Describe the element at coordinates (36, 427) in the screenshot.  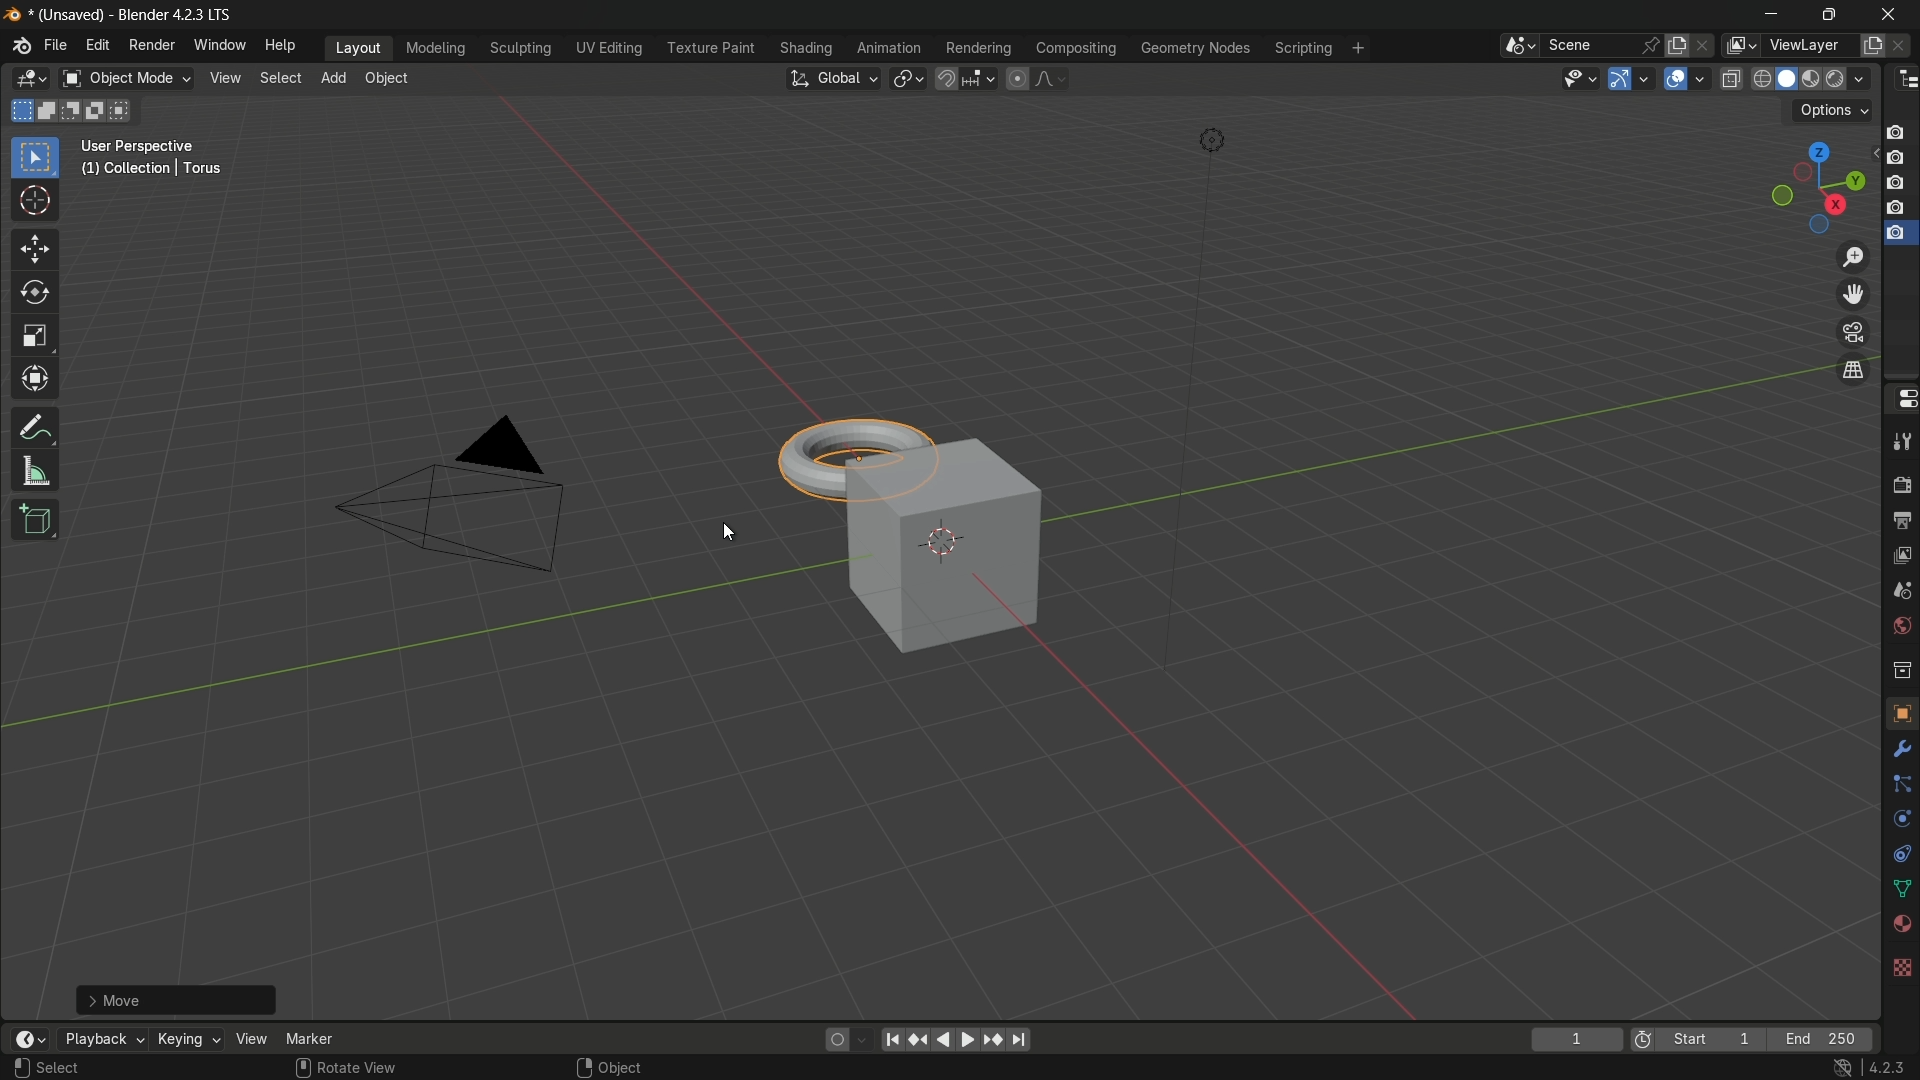
I see `annotate` at that location.